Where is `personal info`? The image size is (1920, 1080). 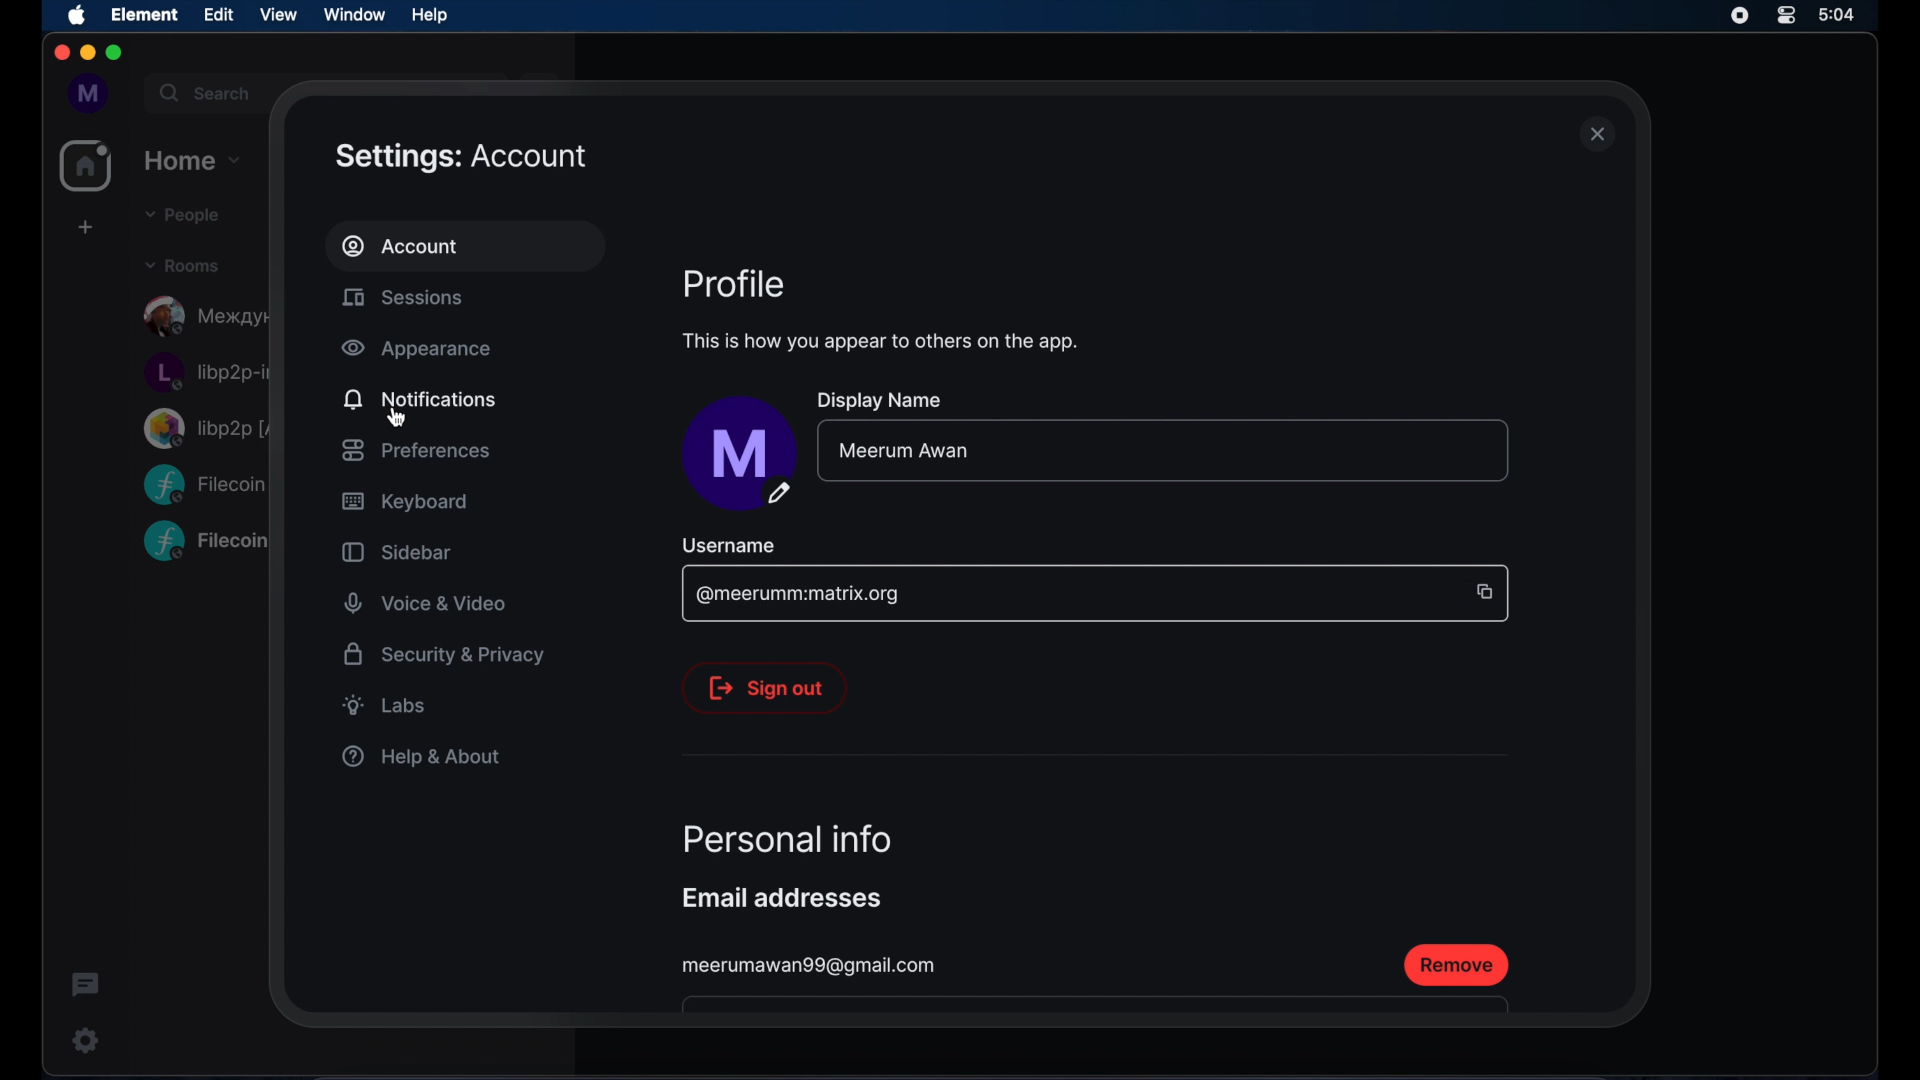 personal info is located at coordinates (787, 838).